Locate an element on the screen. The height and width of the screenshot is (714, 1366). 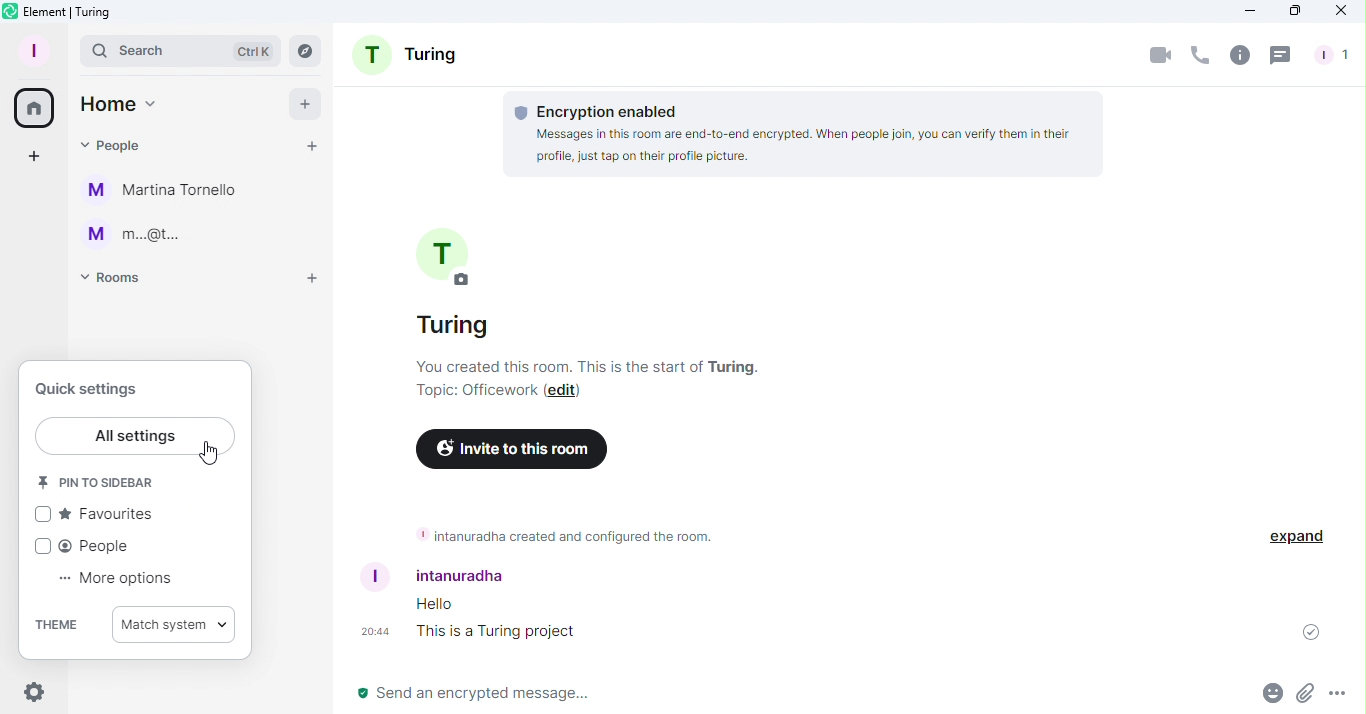
Room Information is located at coordinates (613, 304).